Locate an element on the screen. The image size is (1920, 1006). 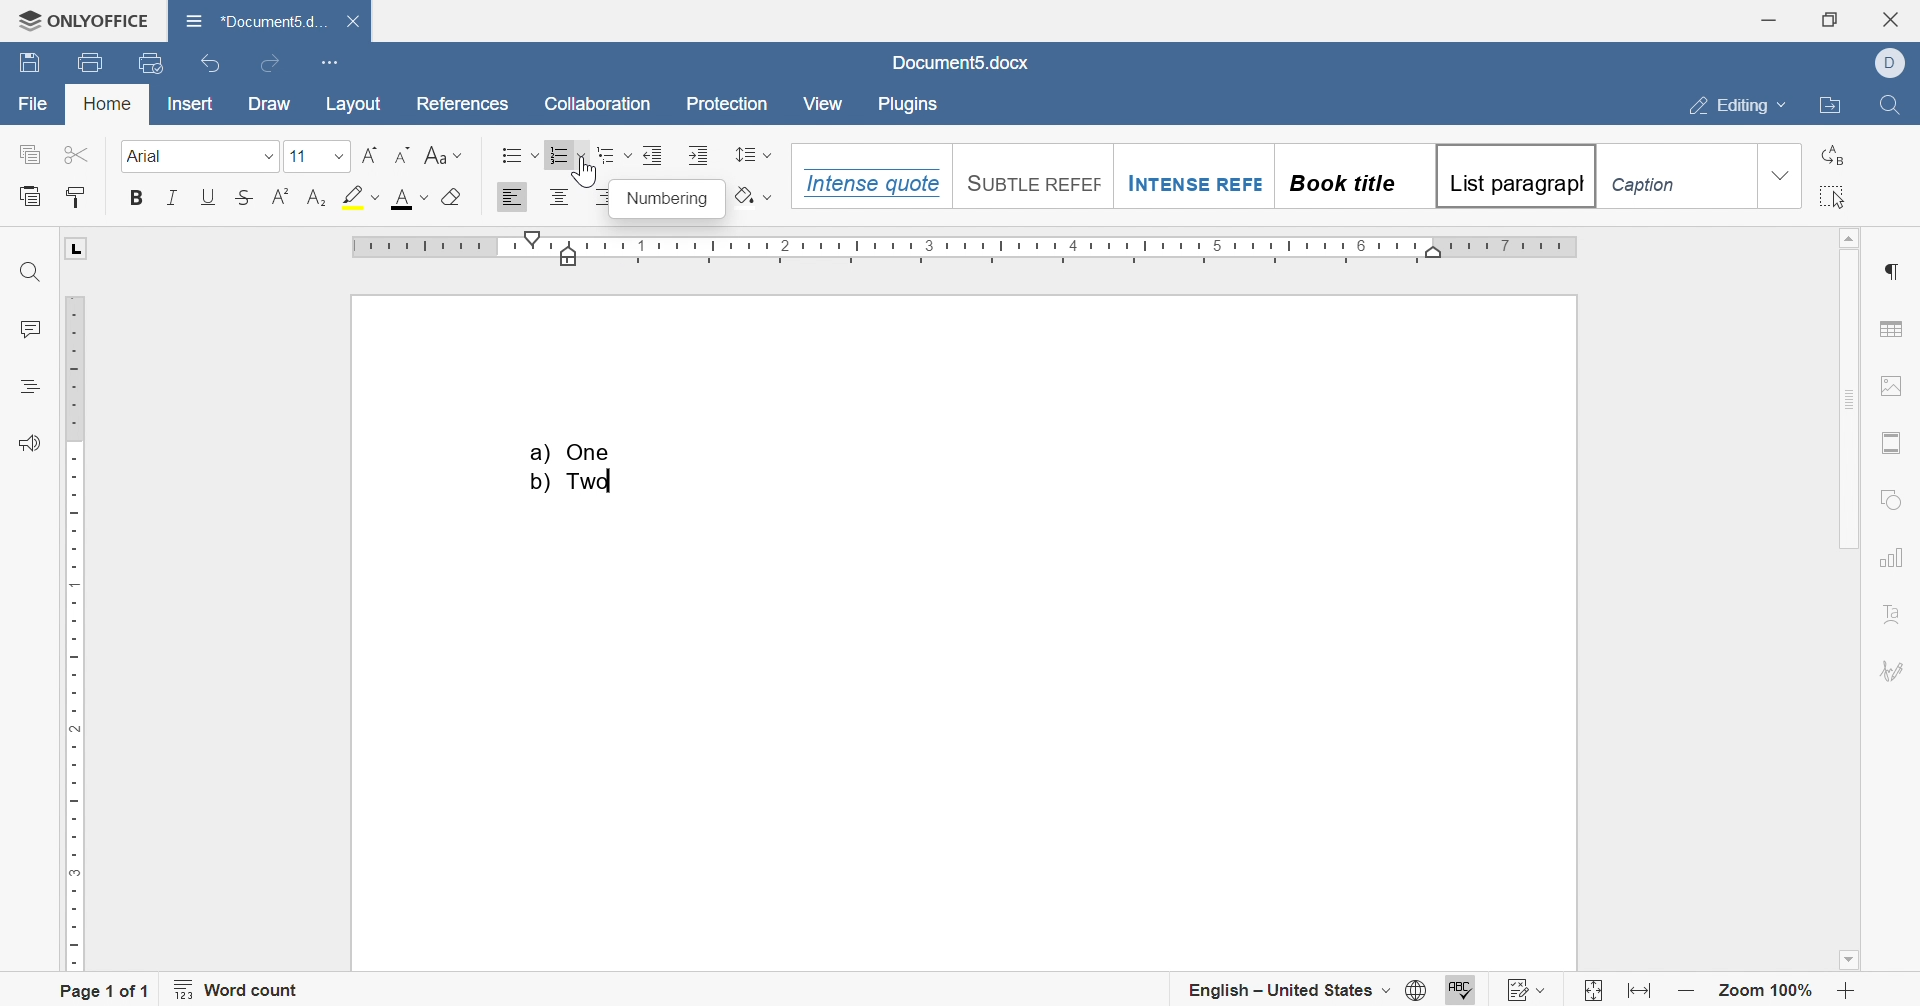
italic is located at coordinates (173, 194).